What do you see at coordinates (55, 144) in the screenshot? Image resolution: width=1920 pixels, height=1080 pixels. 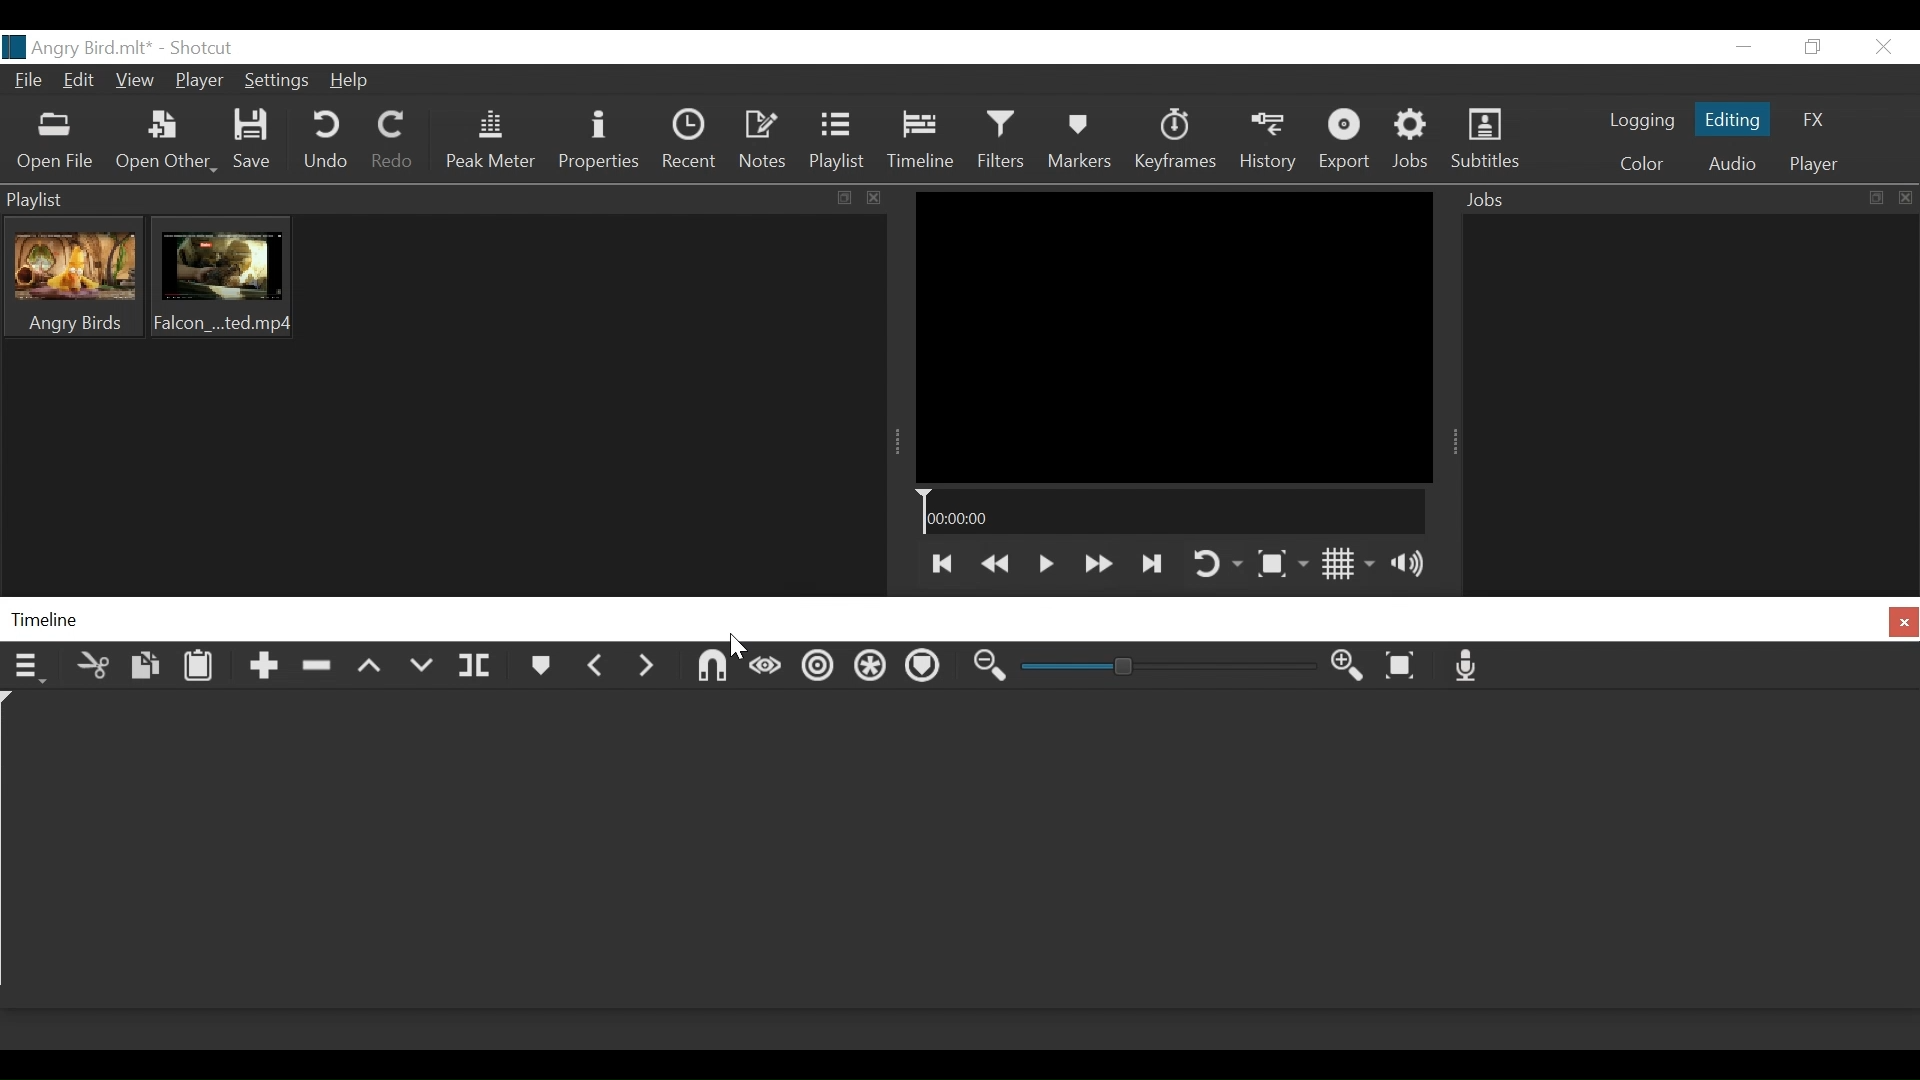 I see `Open File` at bounding box center [55, 144].